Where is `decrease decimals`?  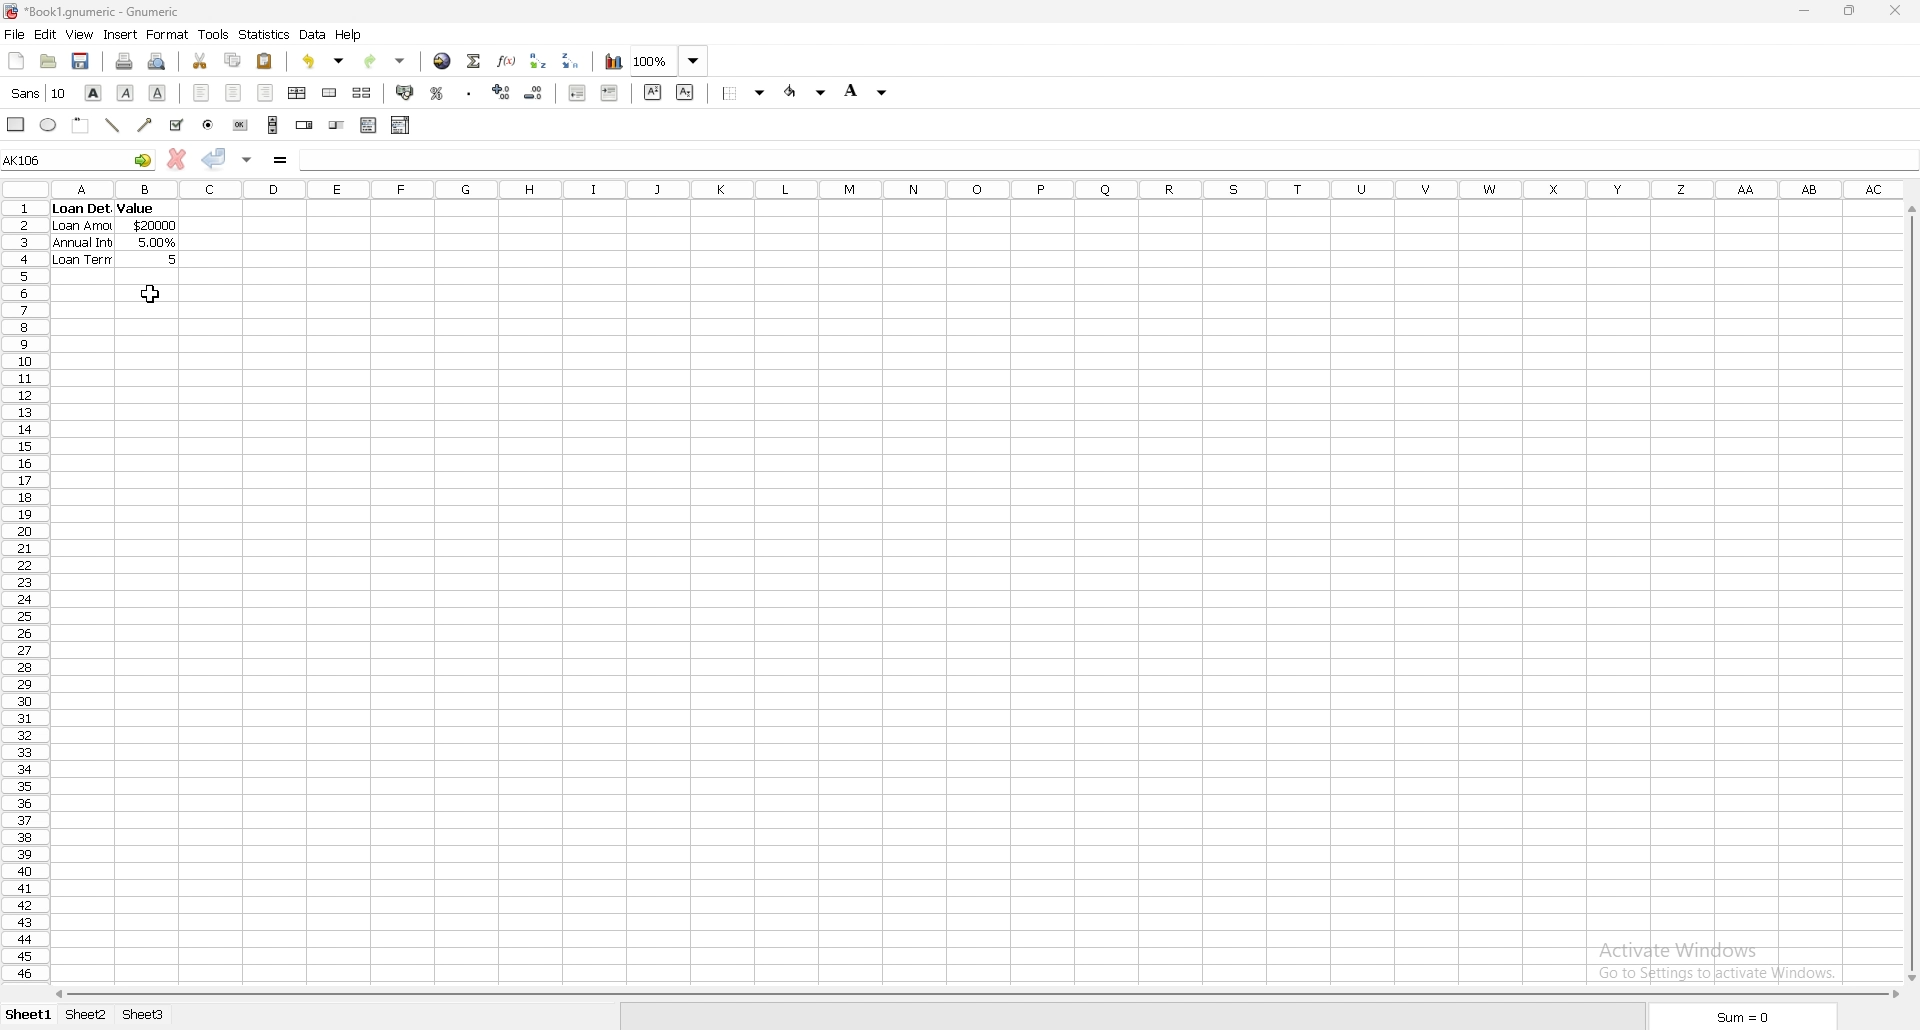 decrease decimals is located at coordinates (535, 93).